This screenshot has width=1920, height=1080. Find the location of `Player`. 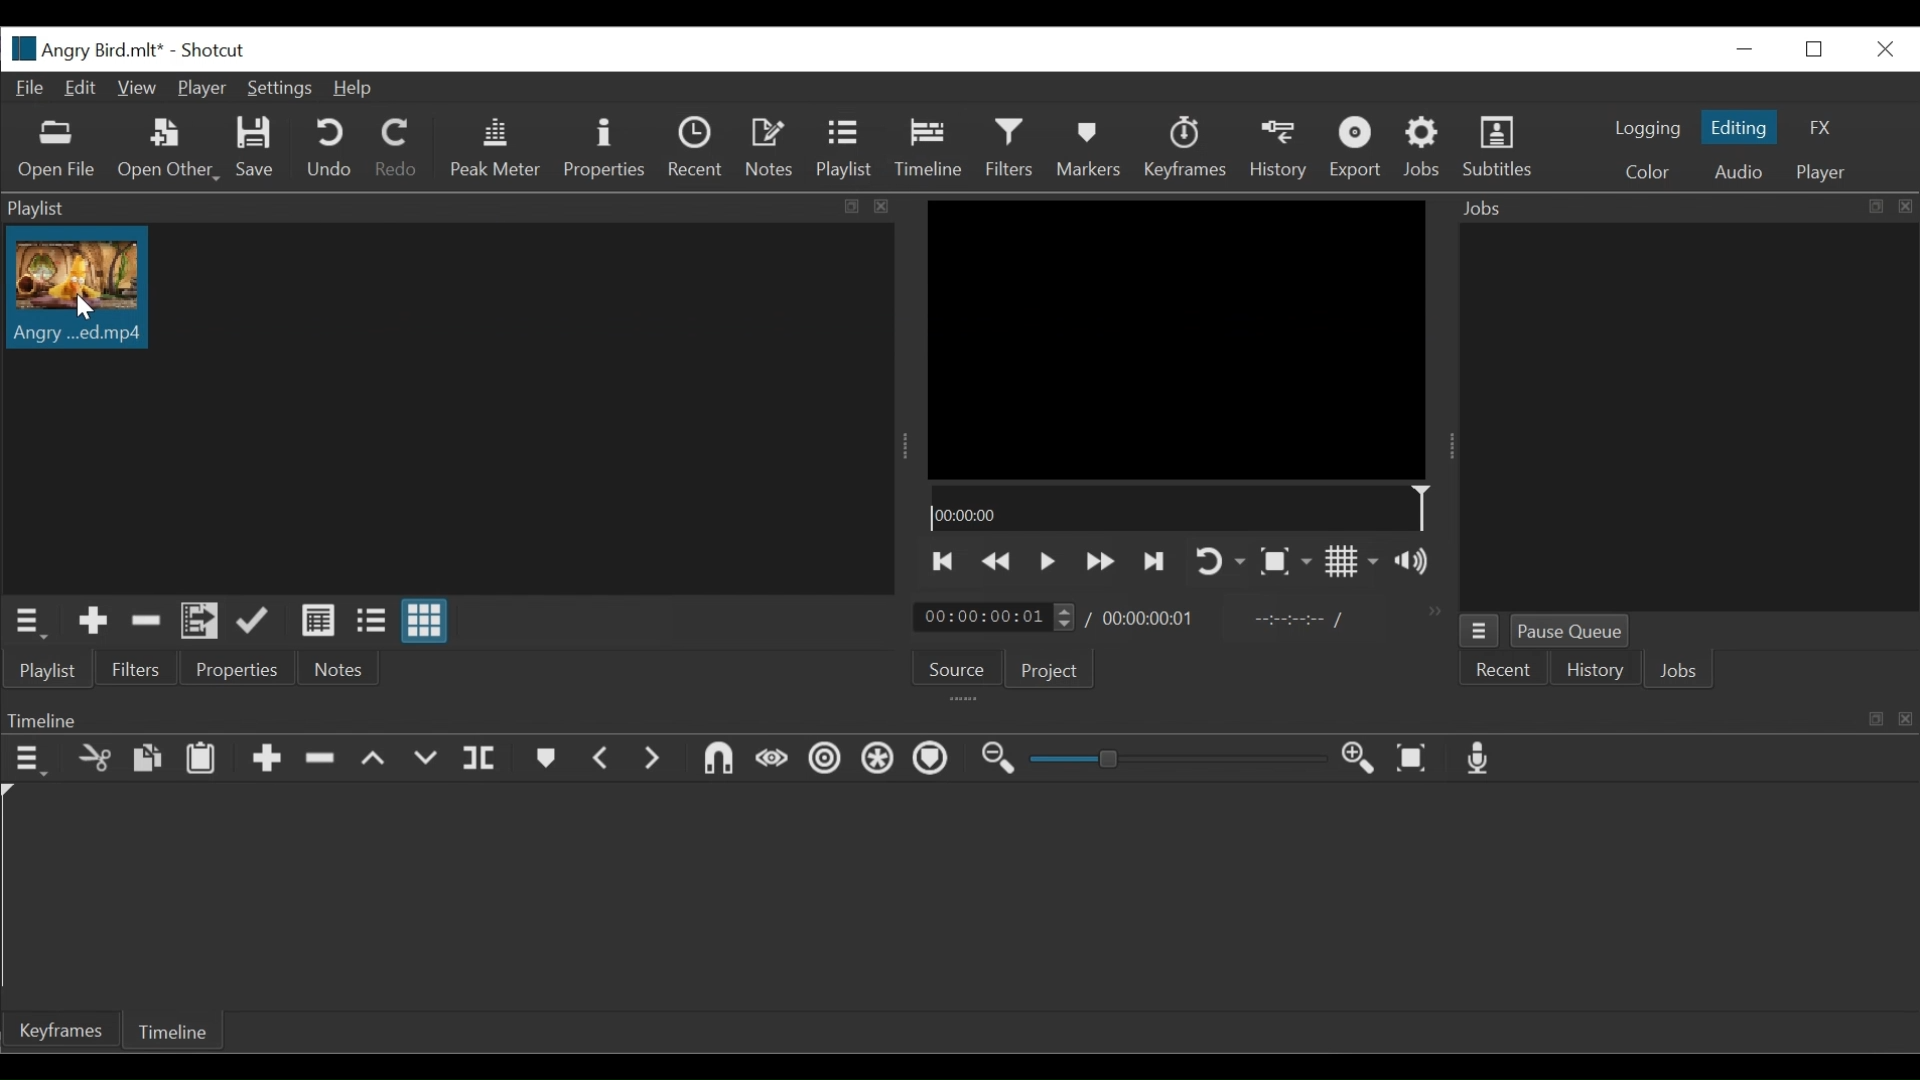

Player is located at coordinates (1822, 171).